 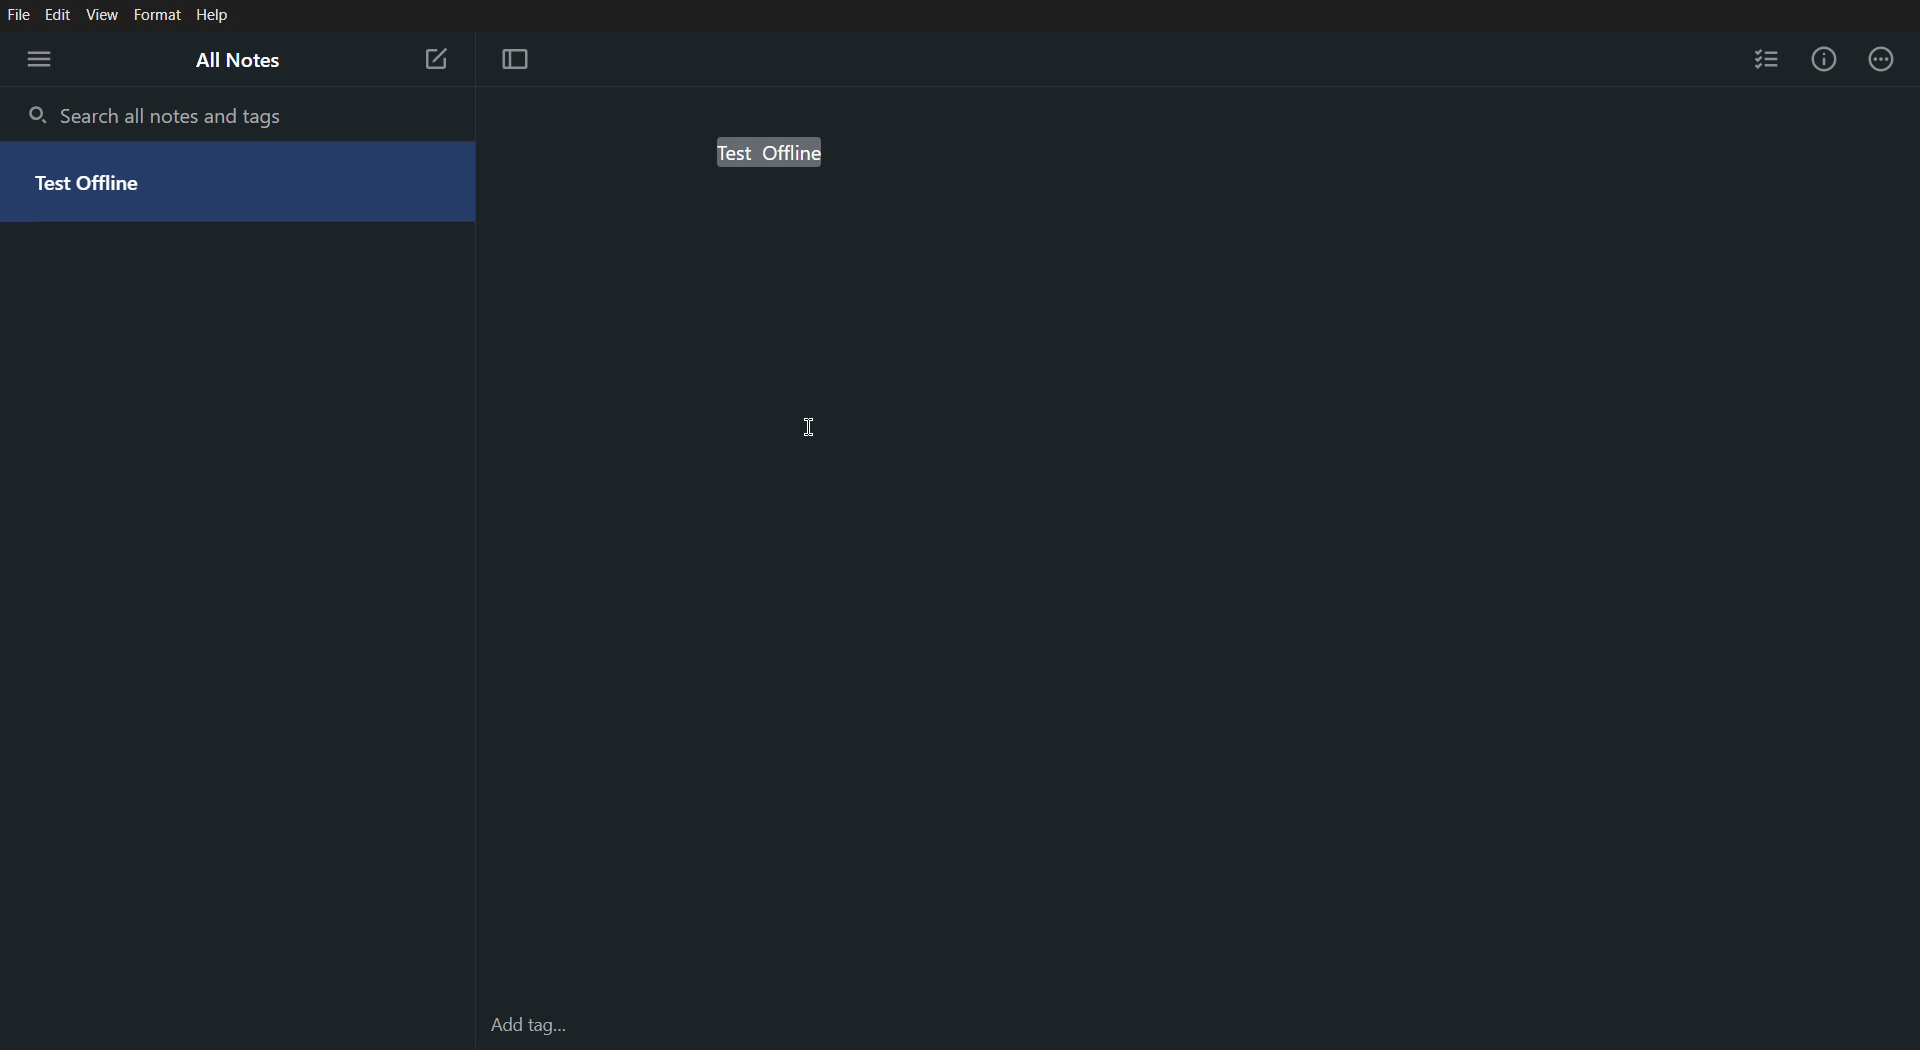 What do you see at coordinates (1767, 62) in the screenshot?
I see `Checklist` at bounding box center [1767, 62].